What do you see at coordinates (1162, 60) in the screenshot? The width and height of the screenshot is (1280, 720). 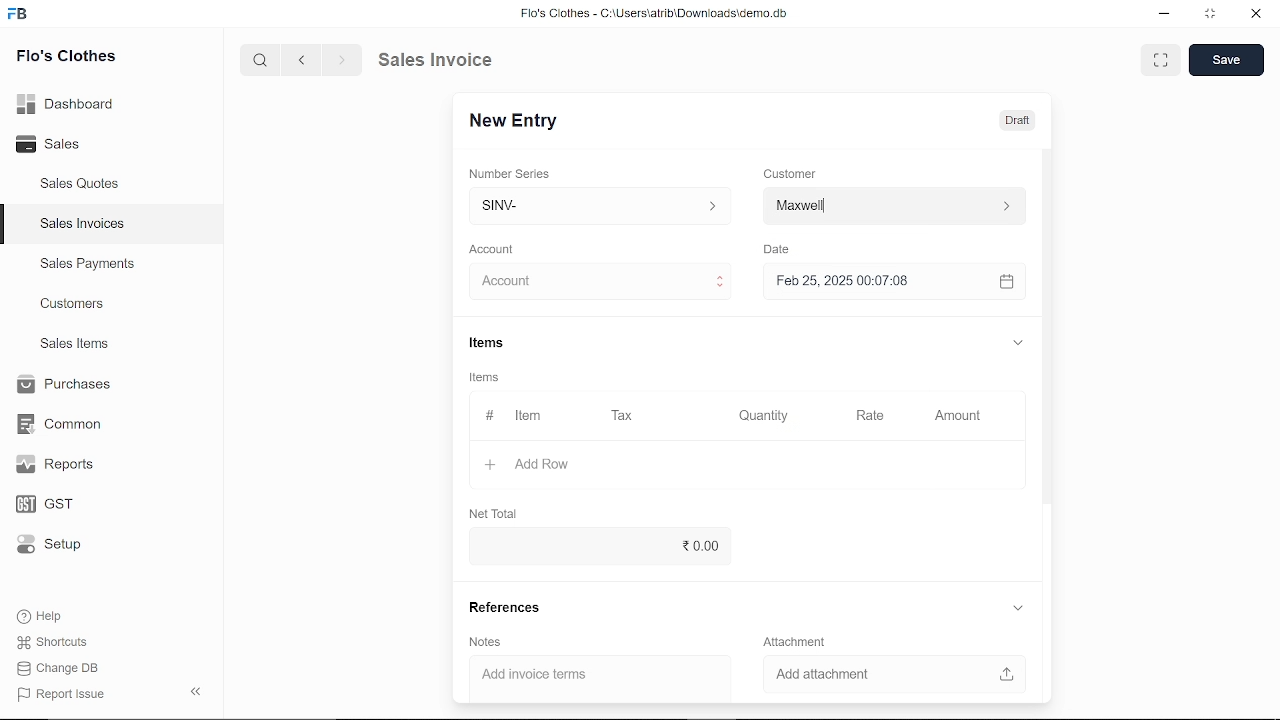 I see `expand` at bounding box center [1162, 60].